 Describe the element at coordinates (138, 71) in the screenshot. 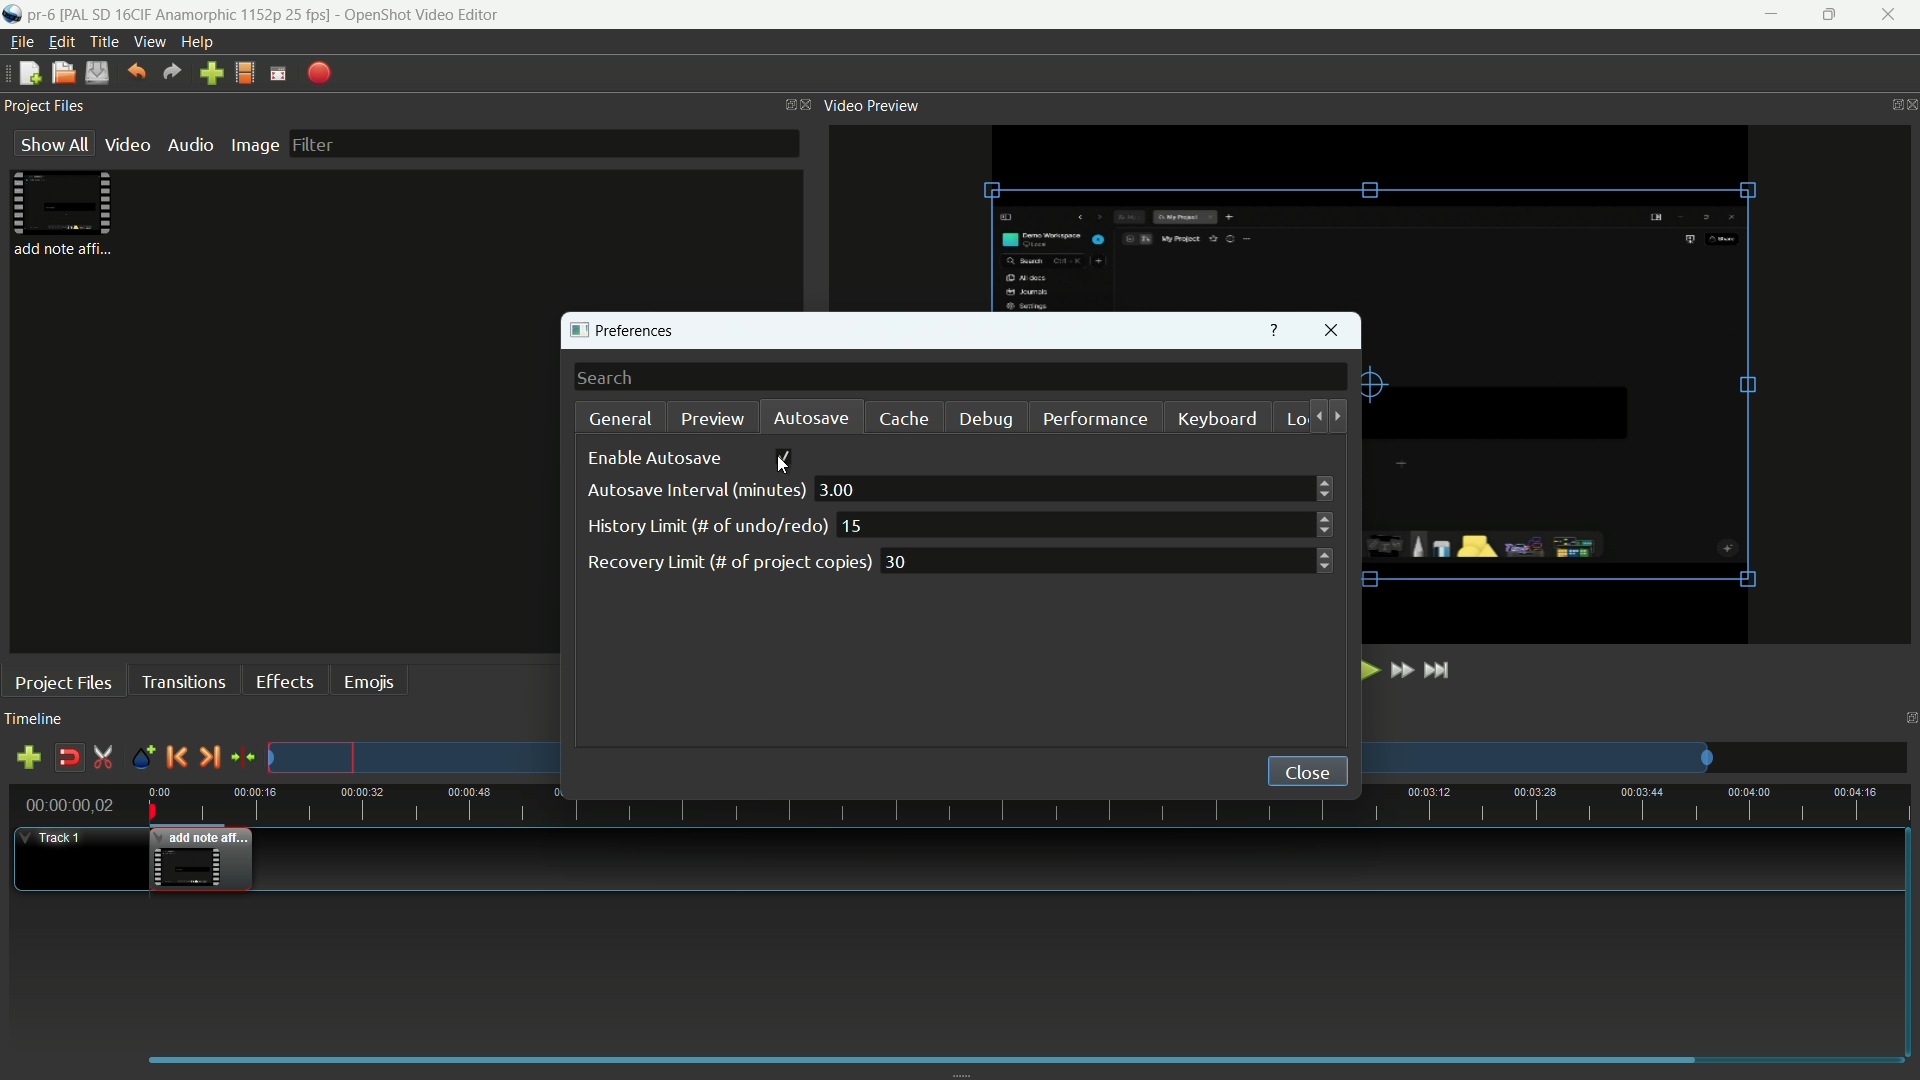

I see `undo` at that location.